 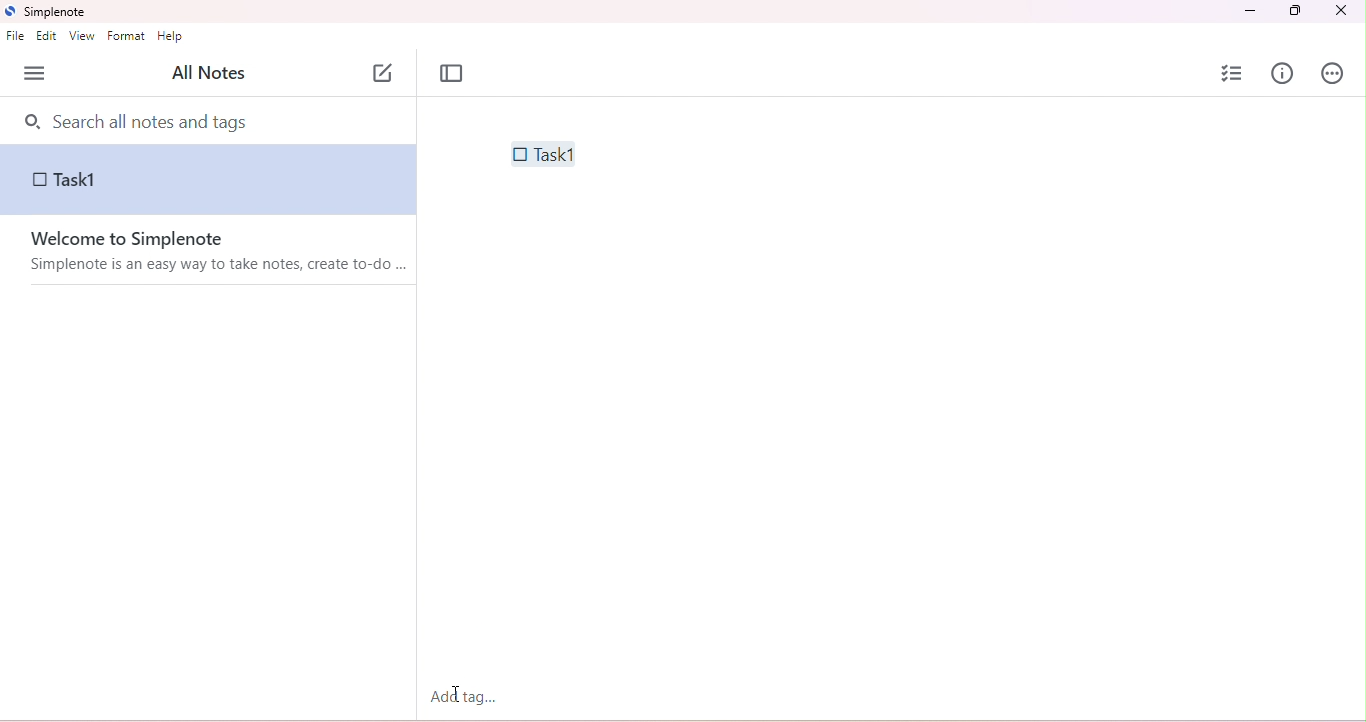 What do you see at coordinates (221, 266) in the screenshot?
I see `simplenote is an easy way to take notes, create to do` at bounding box center [221, 266].